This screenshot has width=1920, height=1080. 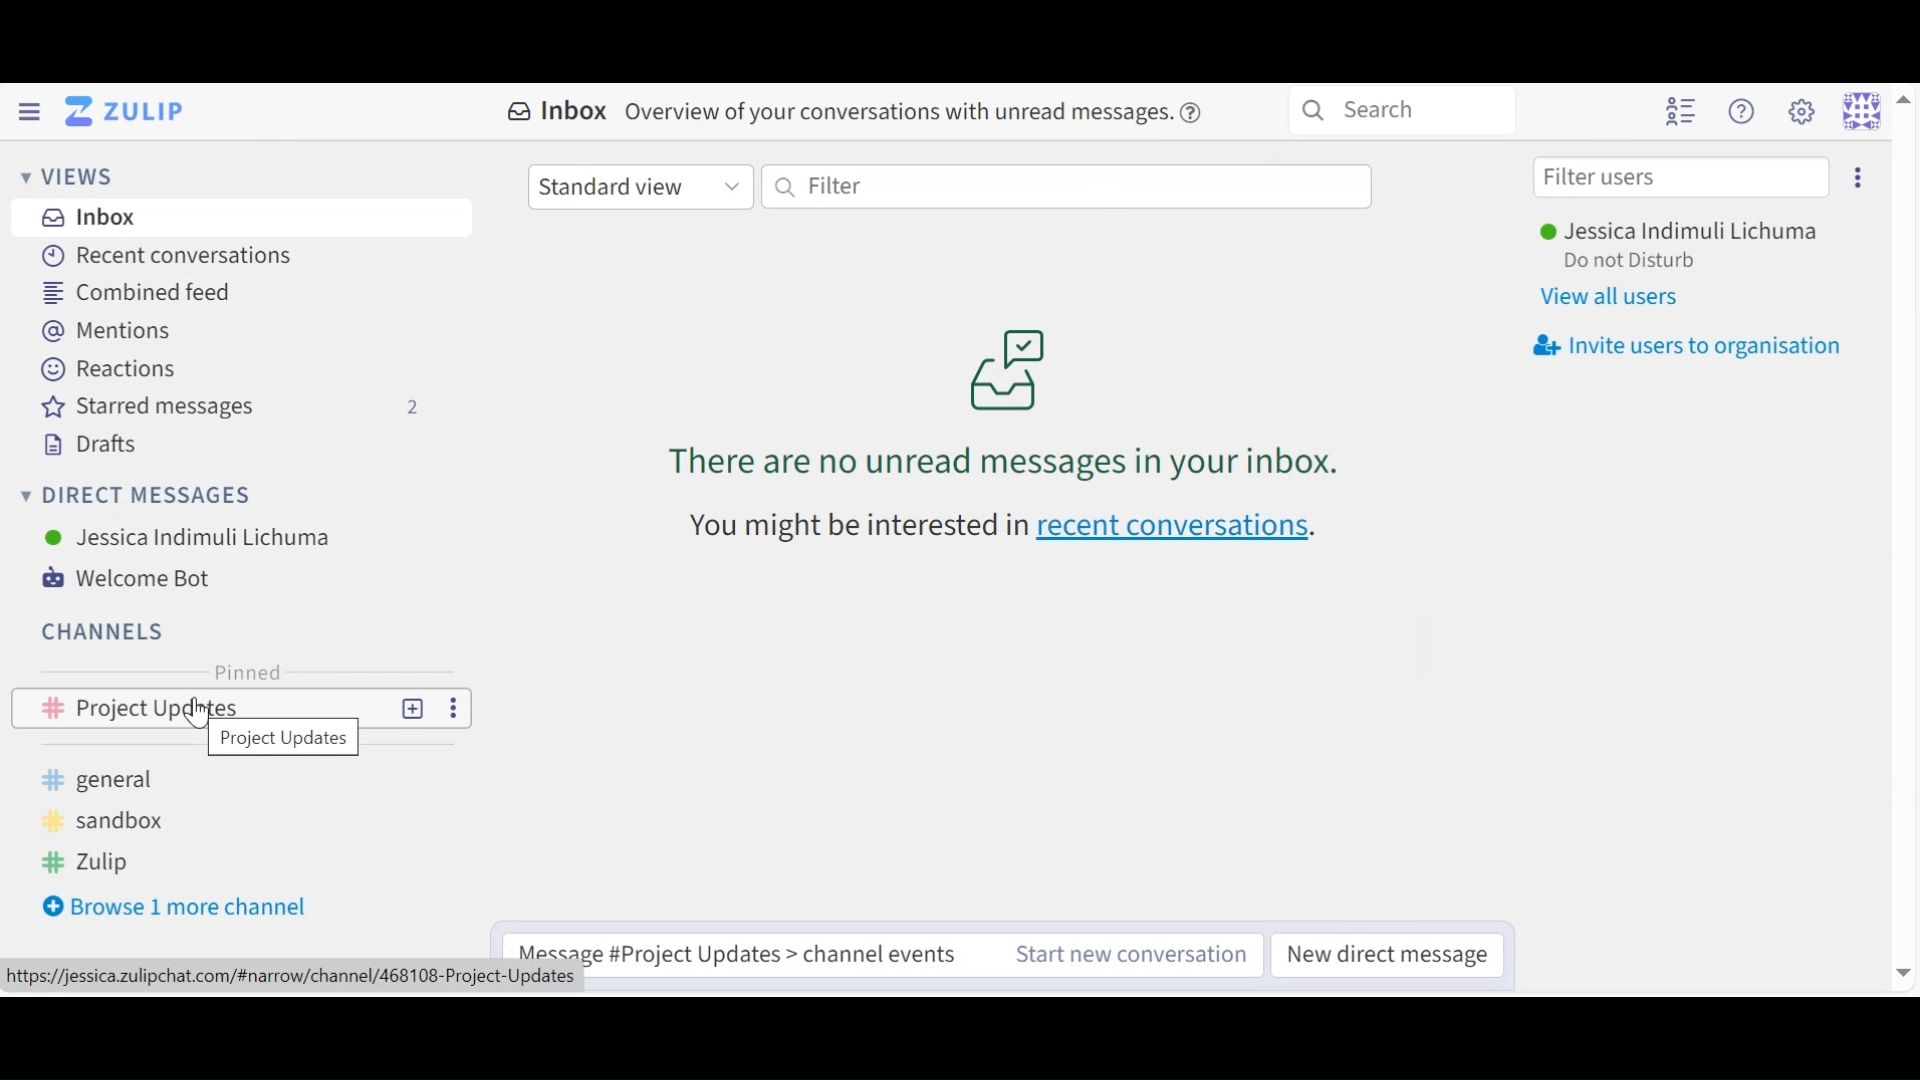 What do you see at coordinates (65, 177) in the screenshot?
I see `Views` at bounding box center [65, 177].